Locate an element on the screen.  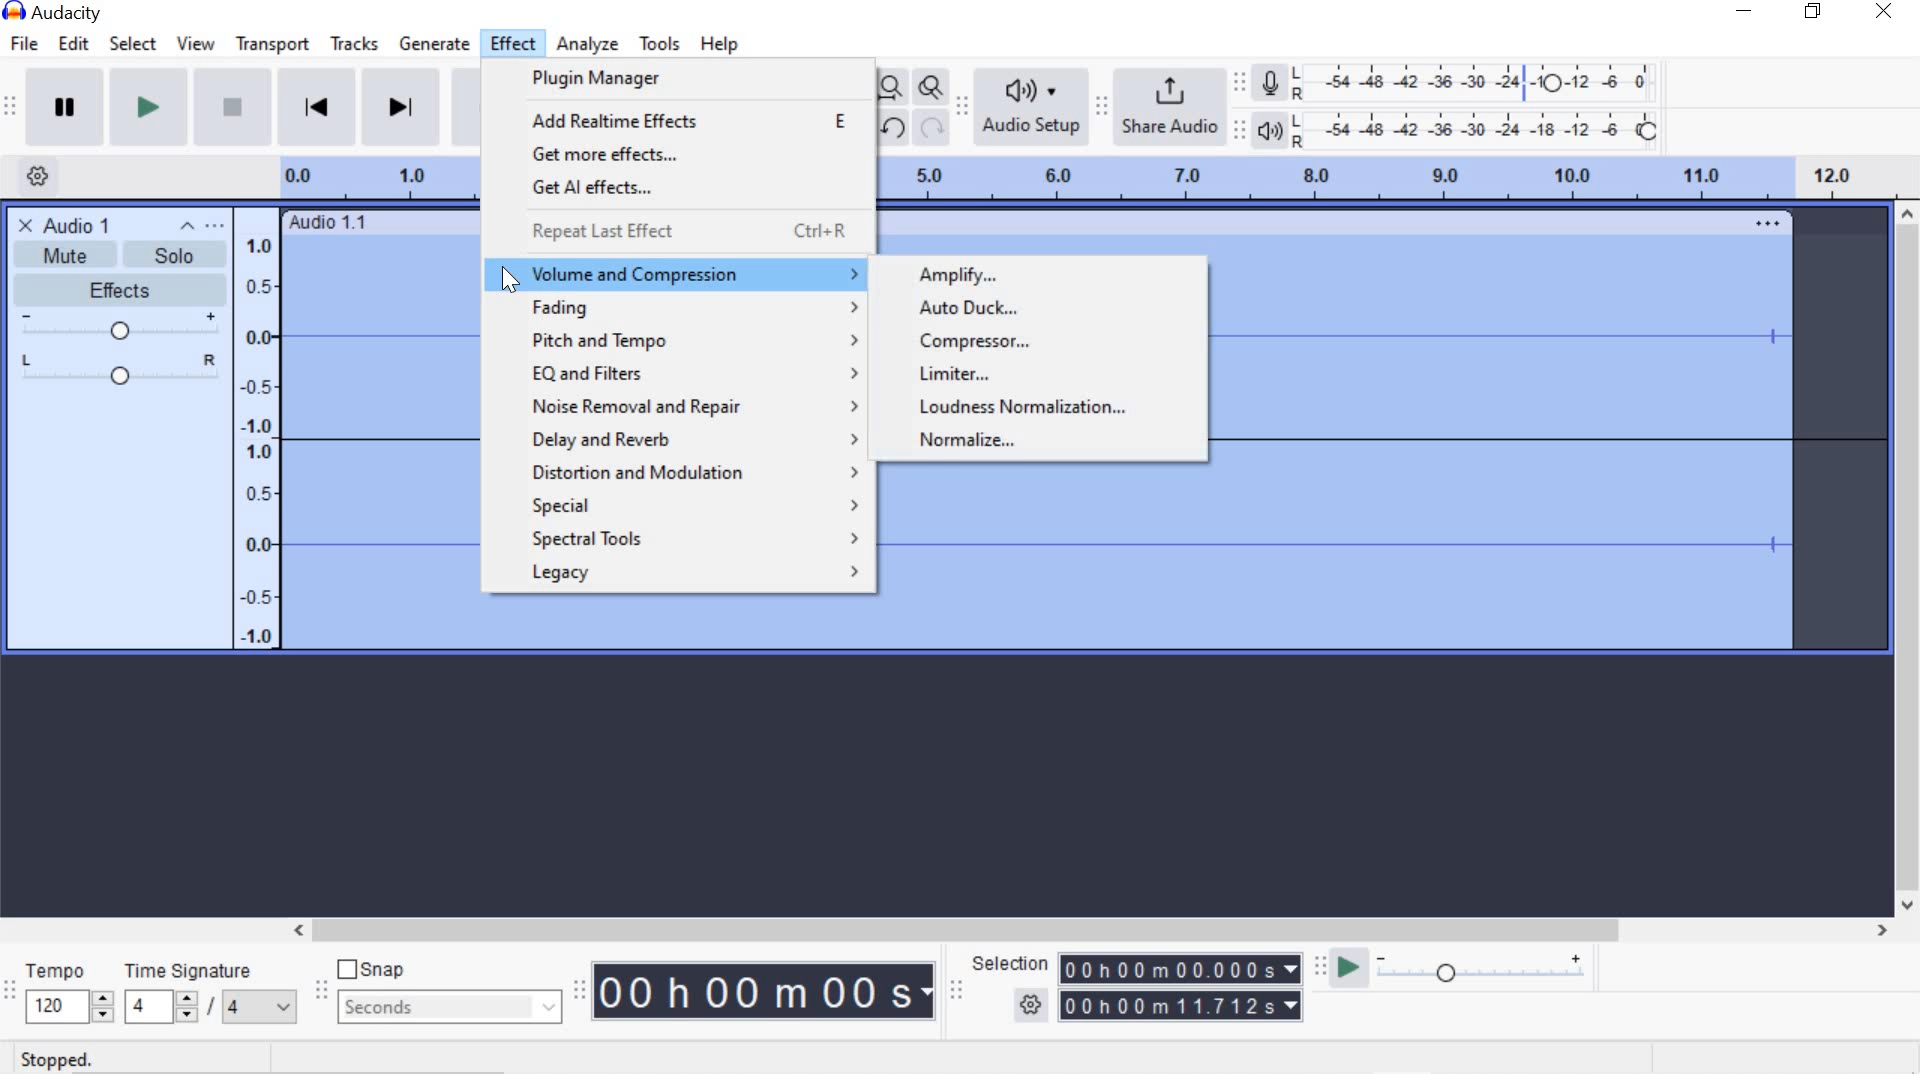
help is located at coordinates (715, 44).